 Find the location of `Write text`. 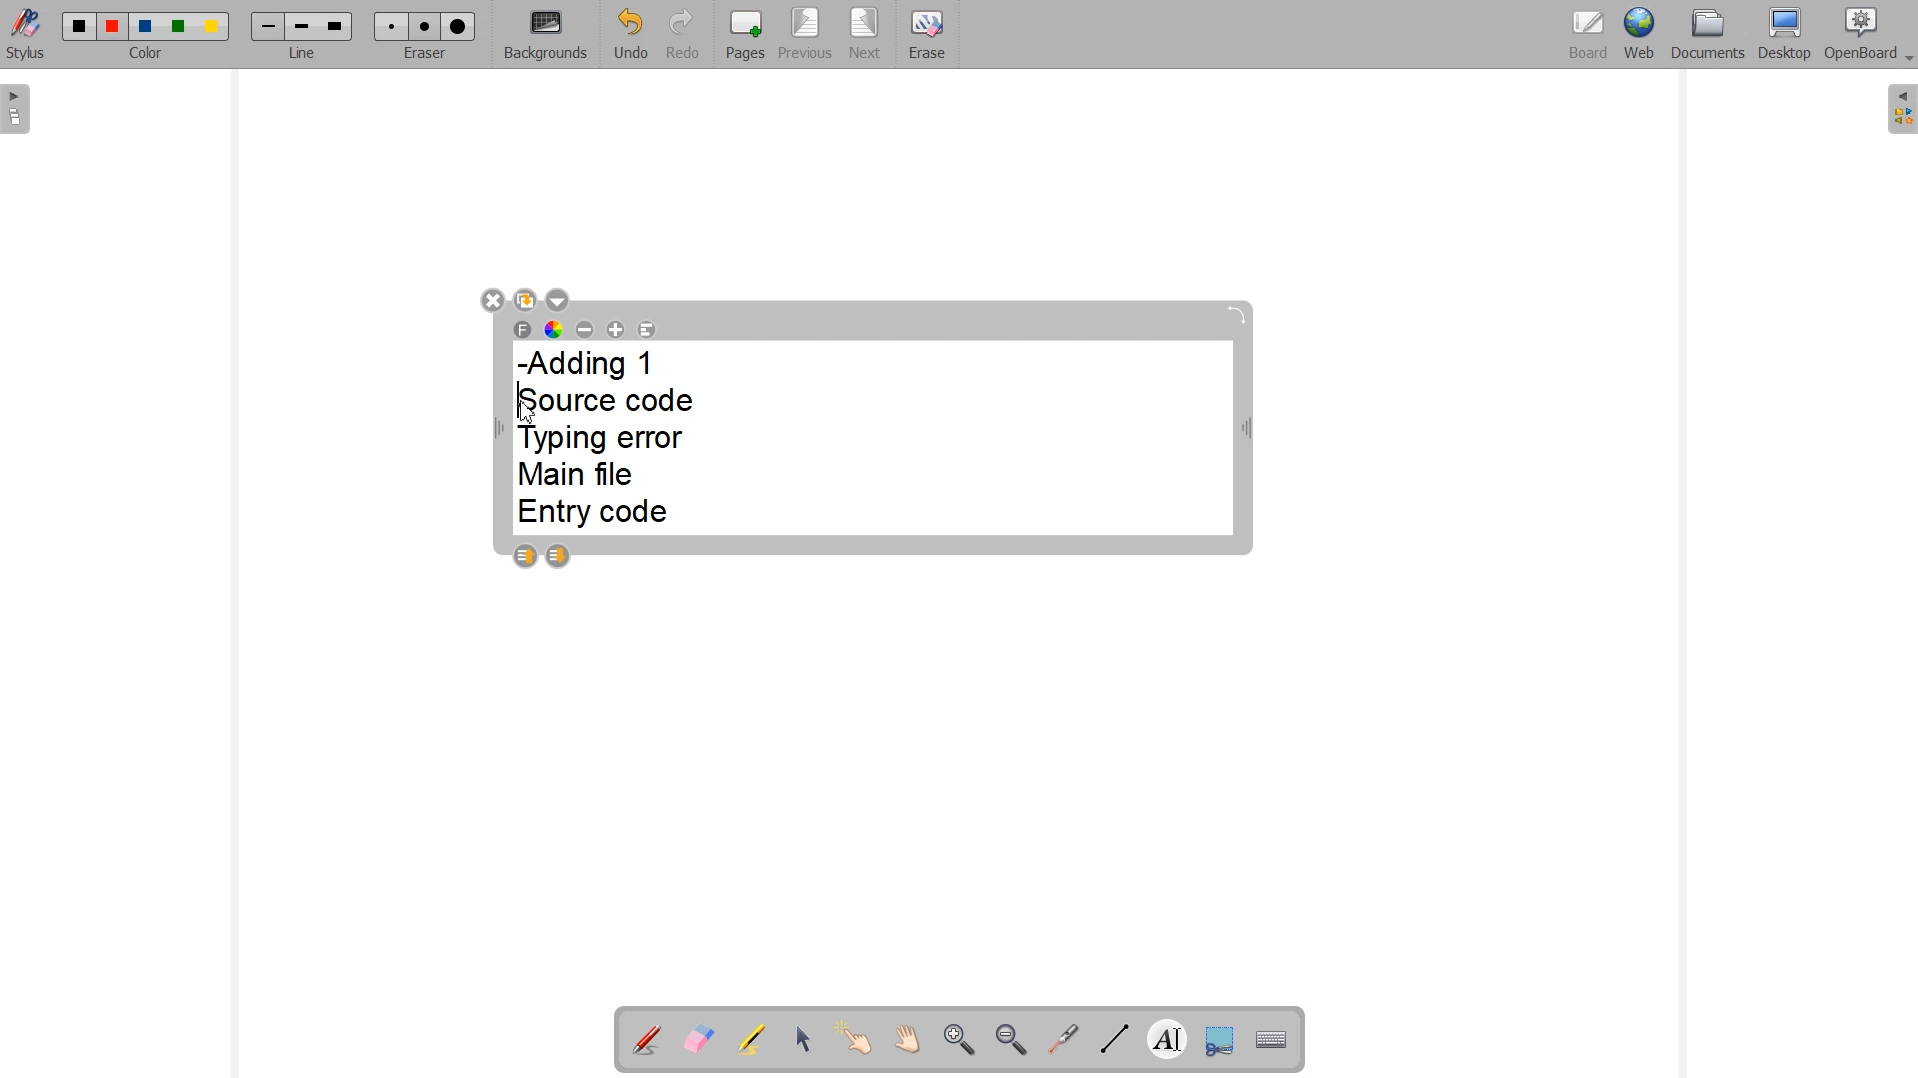

Write text is located at coordinates (1167, 1036).